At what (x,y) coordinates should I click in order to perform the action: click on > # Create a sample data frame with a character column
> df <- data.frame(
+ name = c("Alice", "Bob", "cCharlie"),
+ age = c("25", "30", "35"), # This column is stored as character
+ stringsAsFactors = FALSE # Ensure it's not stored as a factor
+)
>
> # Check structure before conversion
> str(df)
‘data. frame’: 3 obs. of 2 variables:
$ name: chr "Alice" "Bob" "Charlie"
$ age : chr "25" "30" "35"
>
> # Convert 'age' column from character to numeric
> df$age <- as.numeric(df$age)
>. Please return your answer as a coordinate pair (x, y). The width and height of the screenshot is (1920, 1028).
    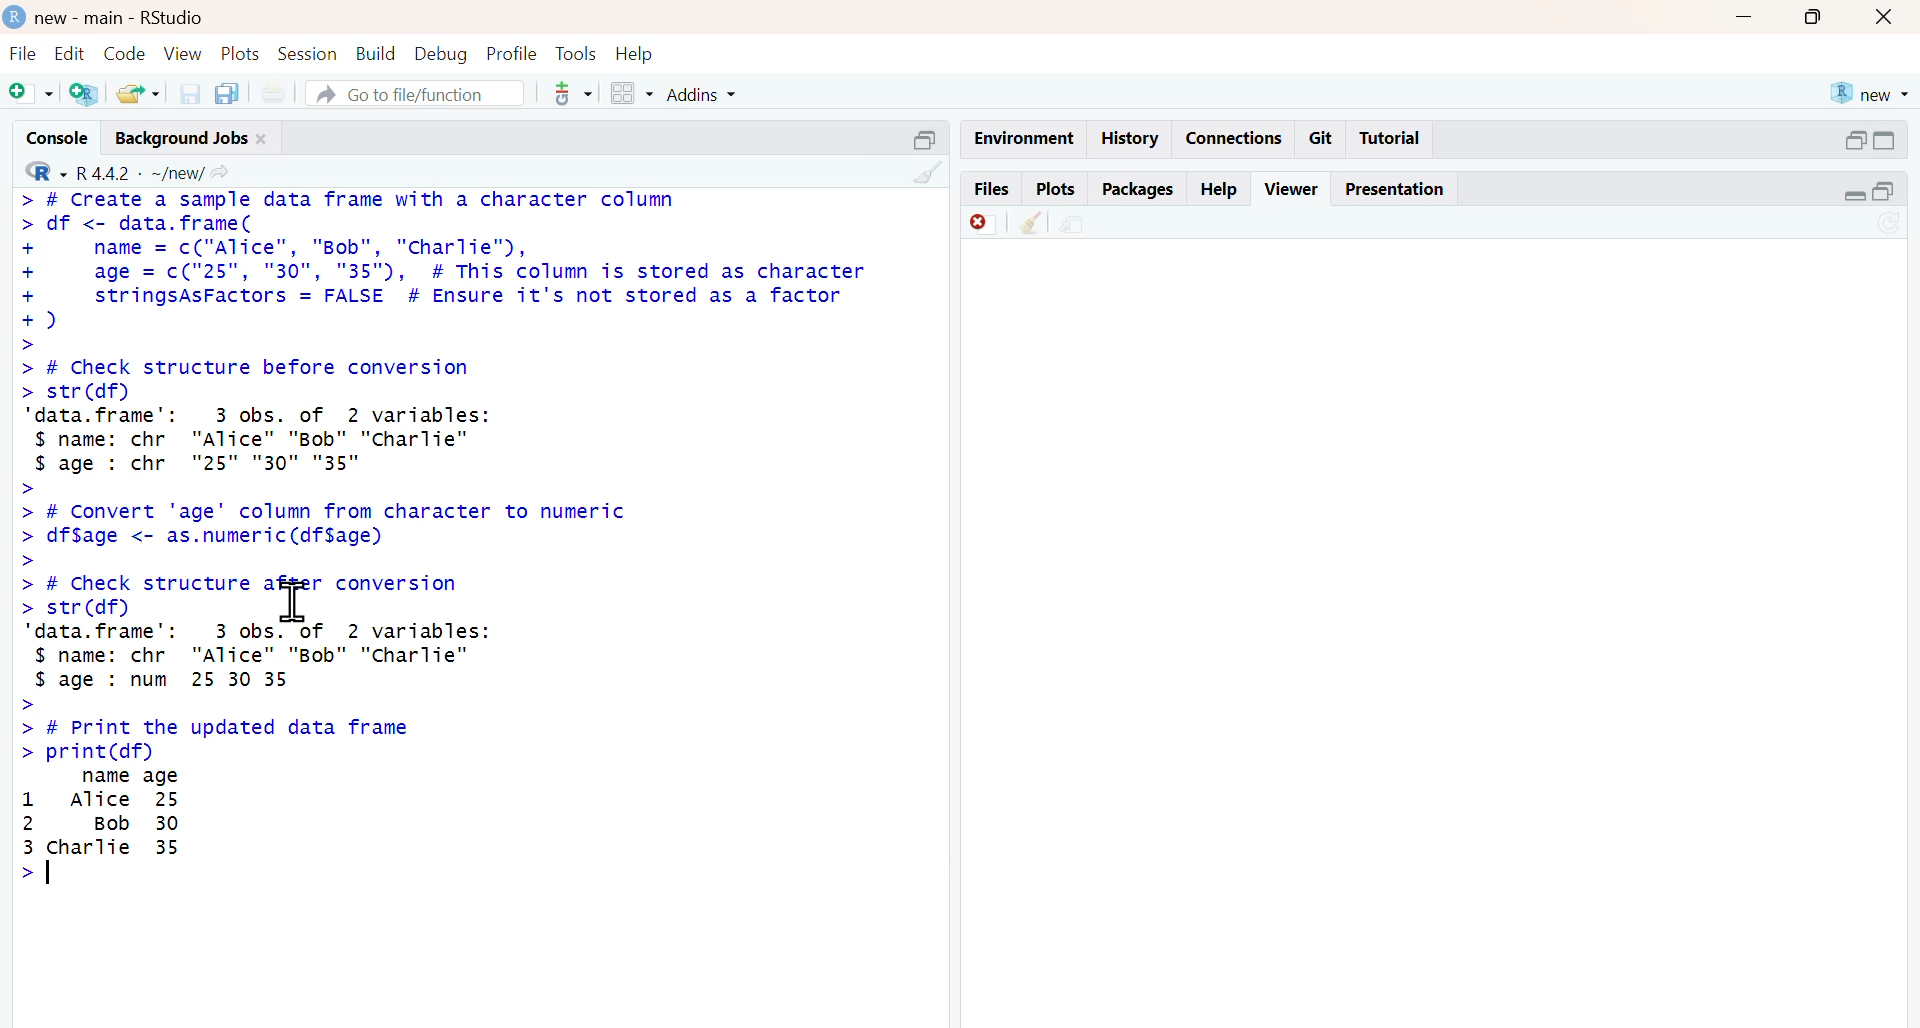
    Looking at the image, I should click on (444, 377).